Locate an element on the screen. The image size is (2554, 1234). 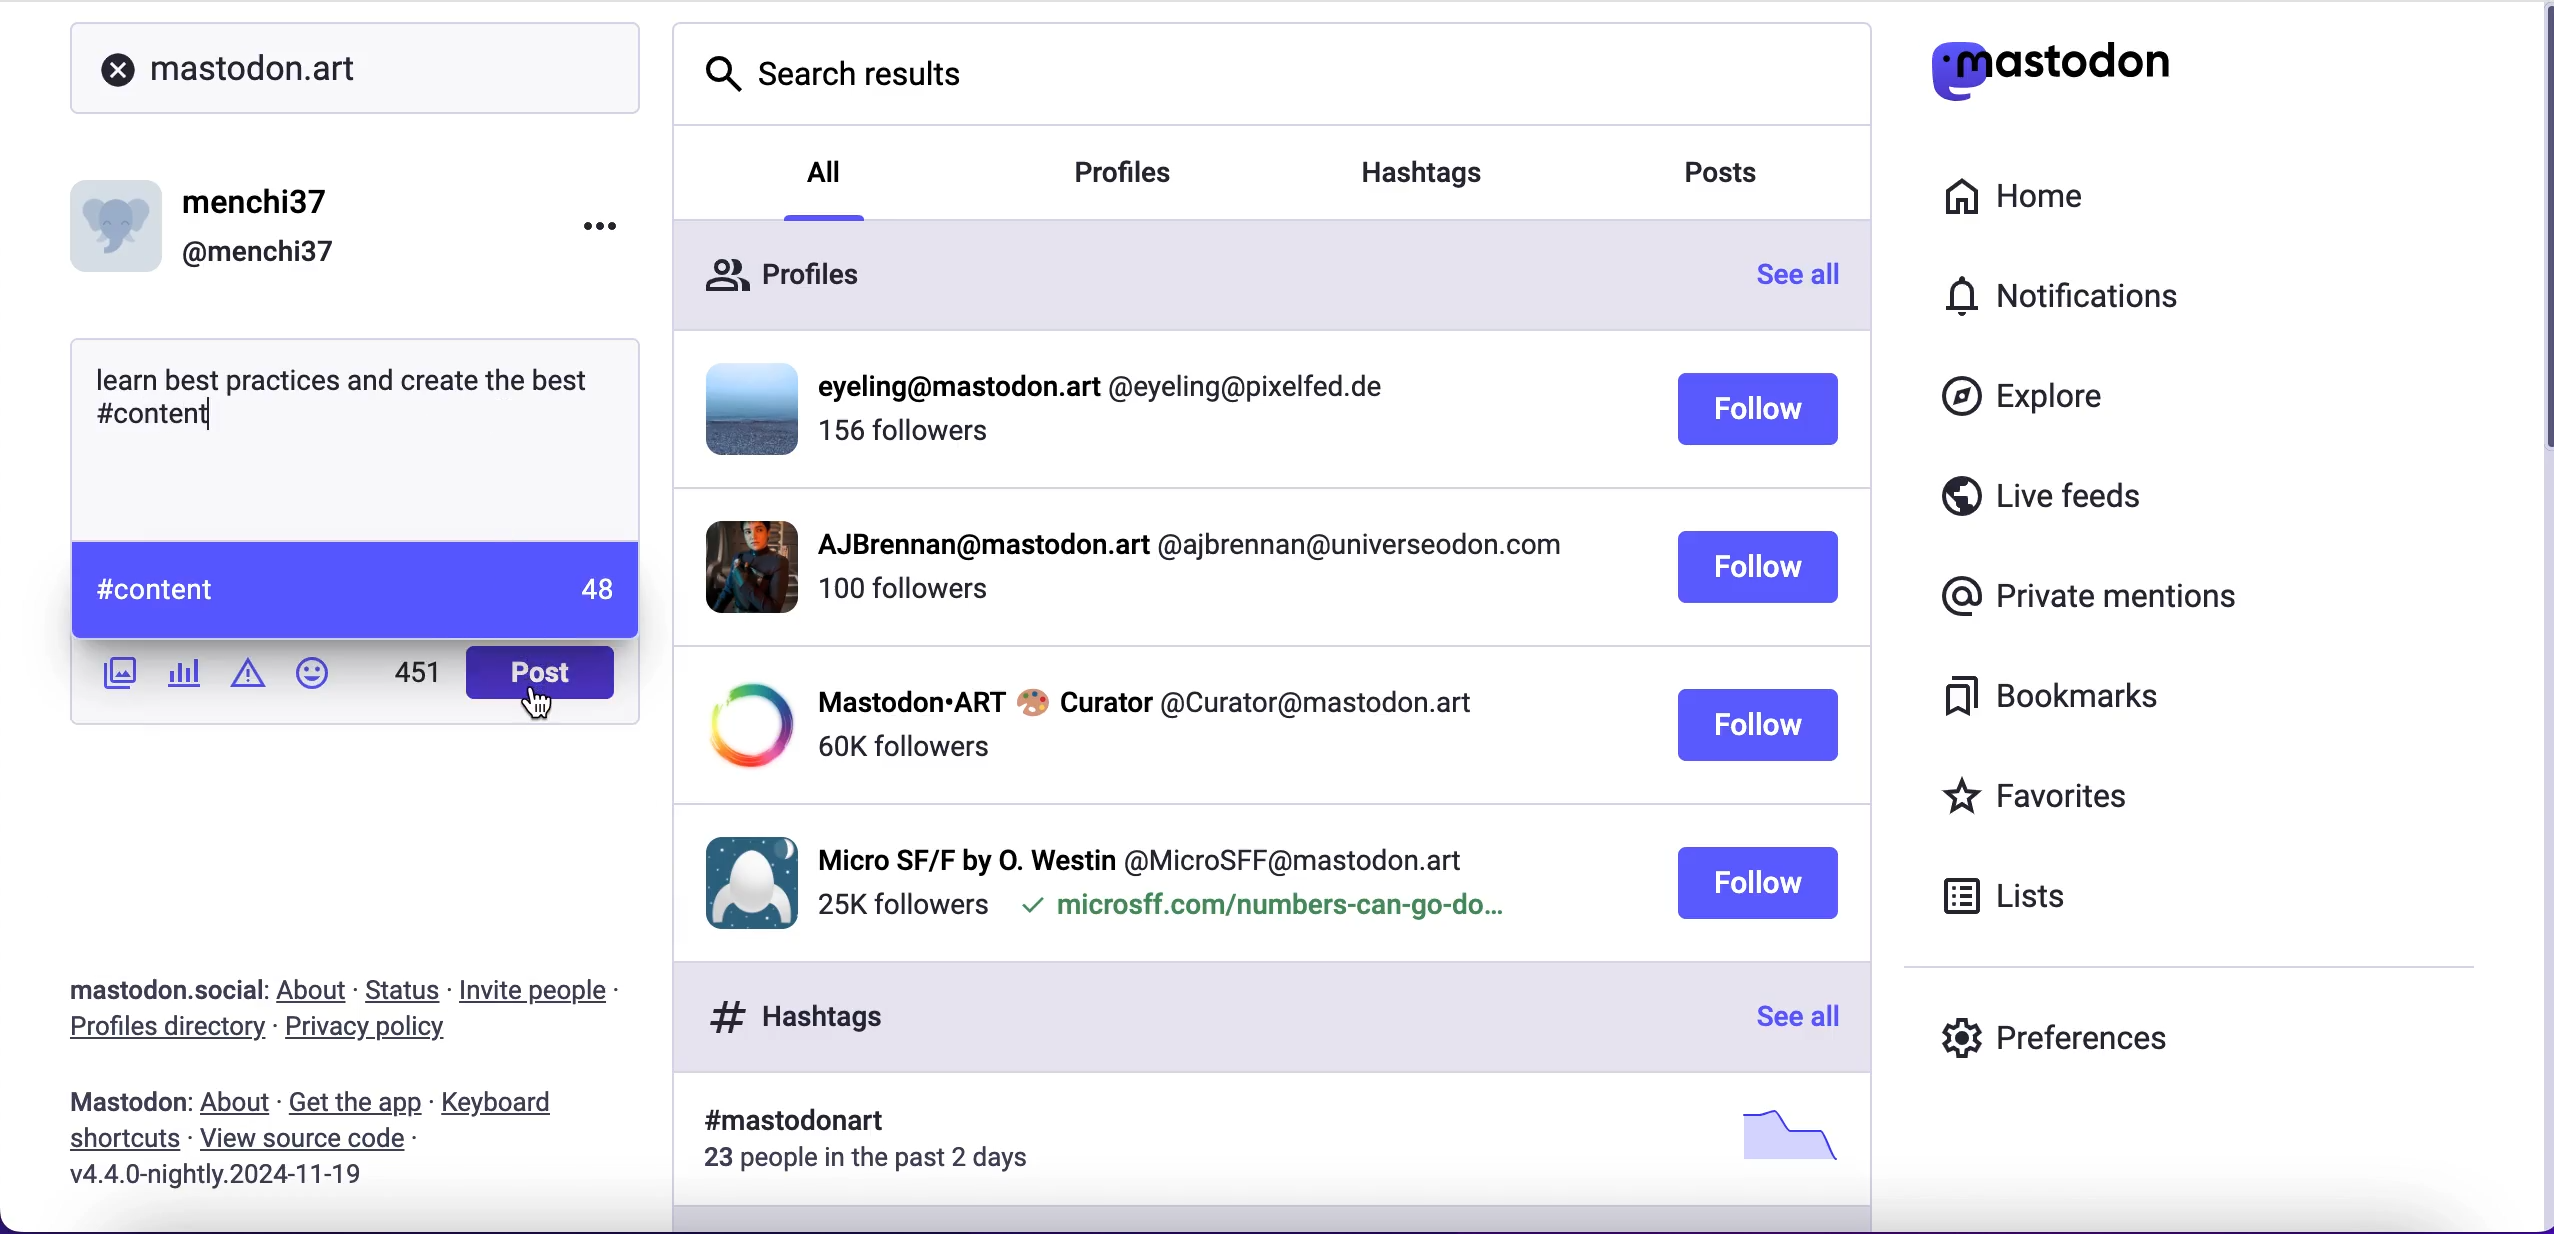
options is located at coordinates (618, 222).